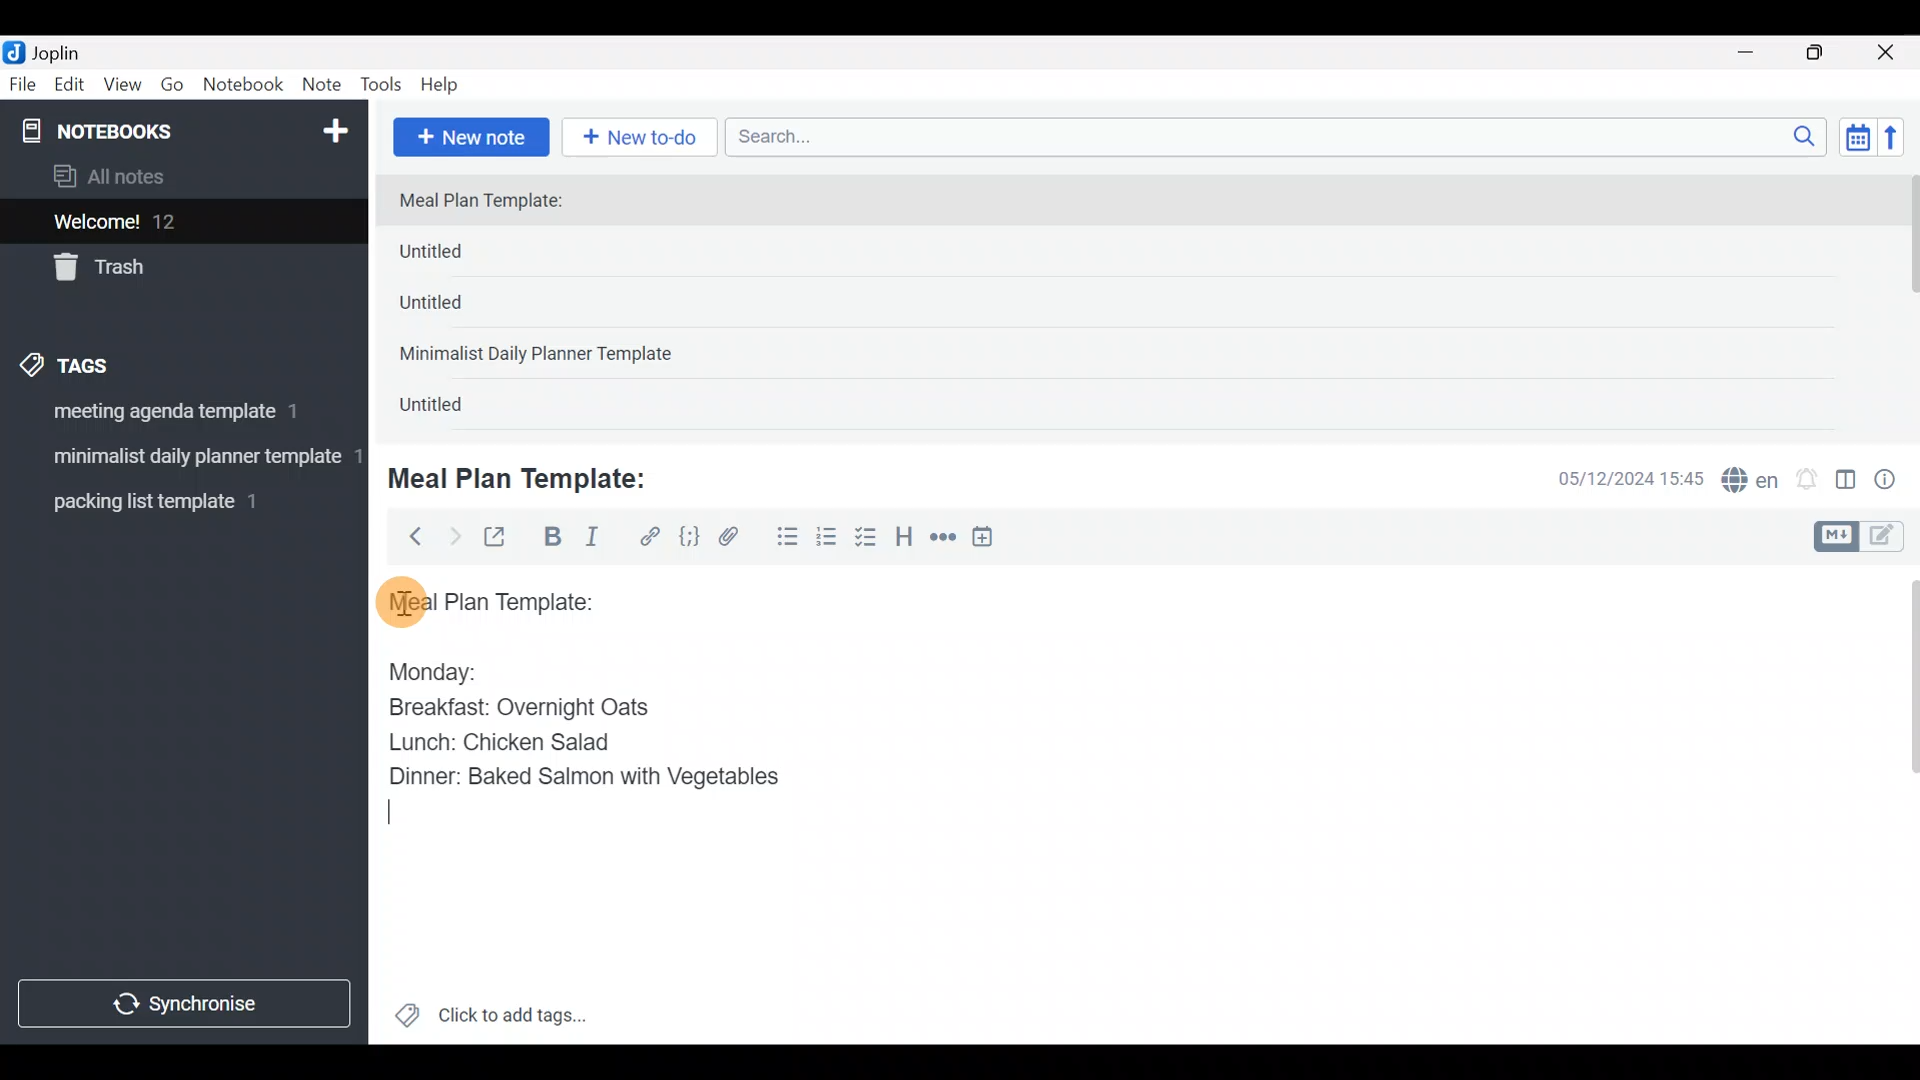  I want to click on Help, so click(447, 81).